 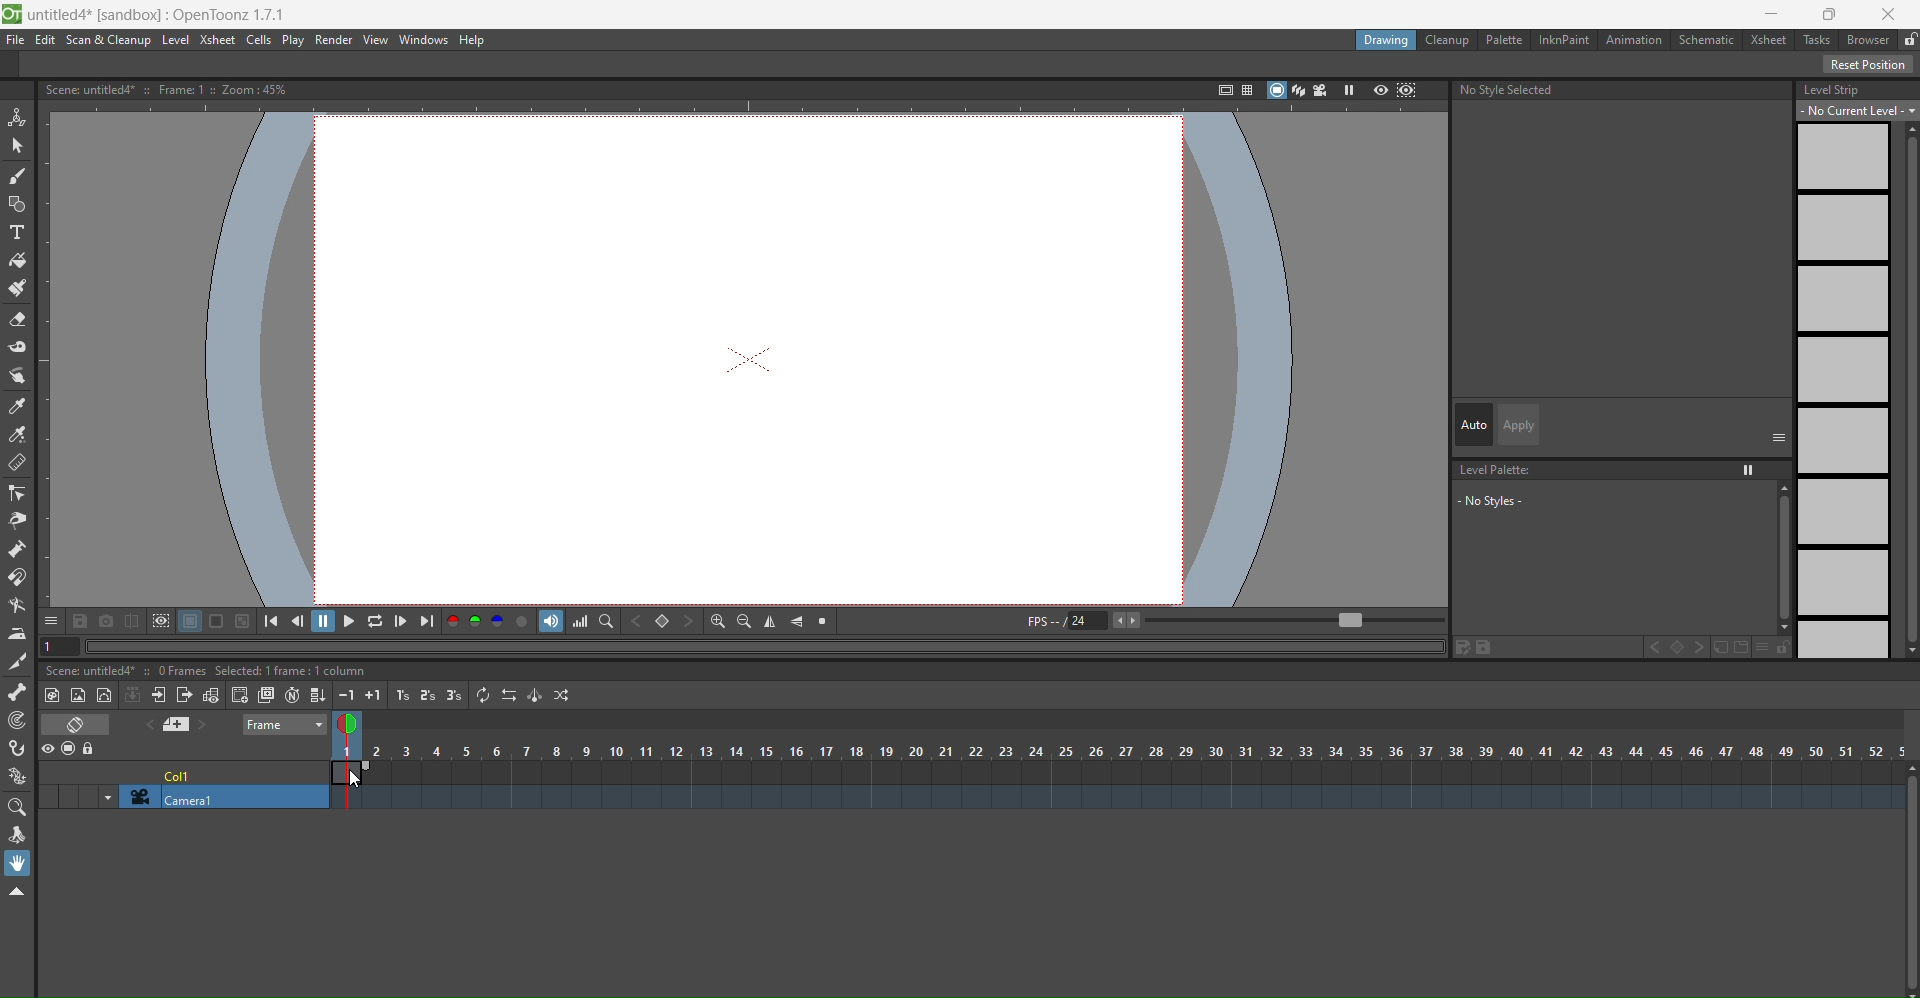 I want to click on play, so click(x=348, y=620).